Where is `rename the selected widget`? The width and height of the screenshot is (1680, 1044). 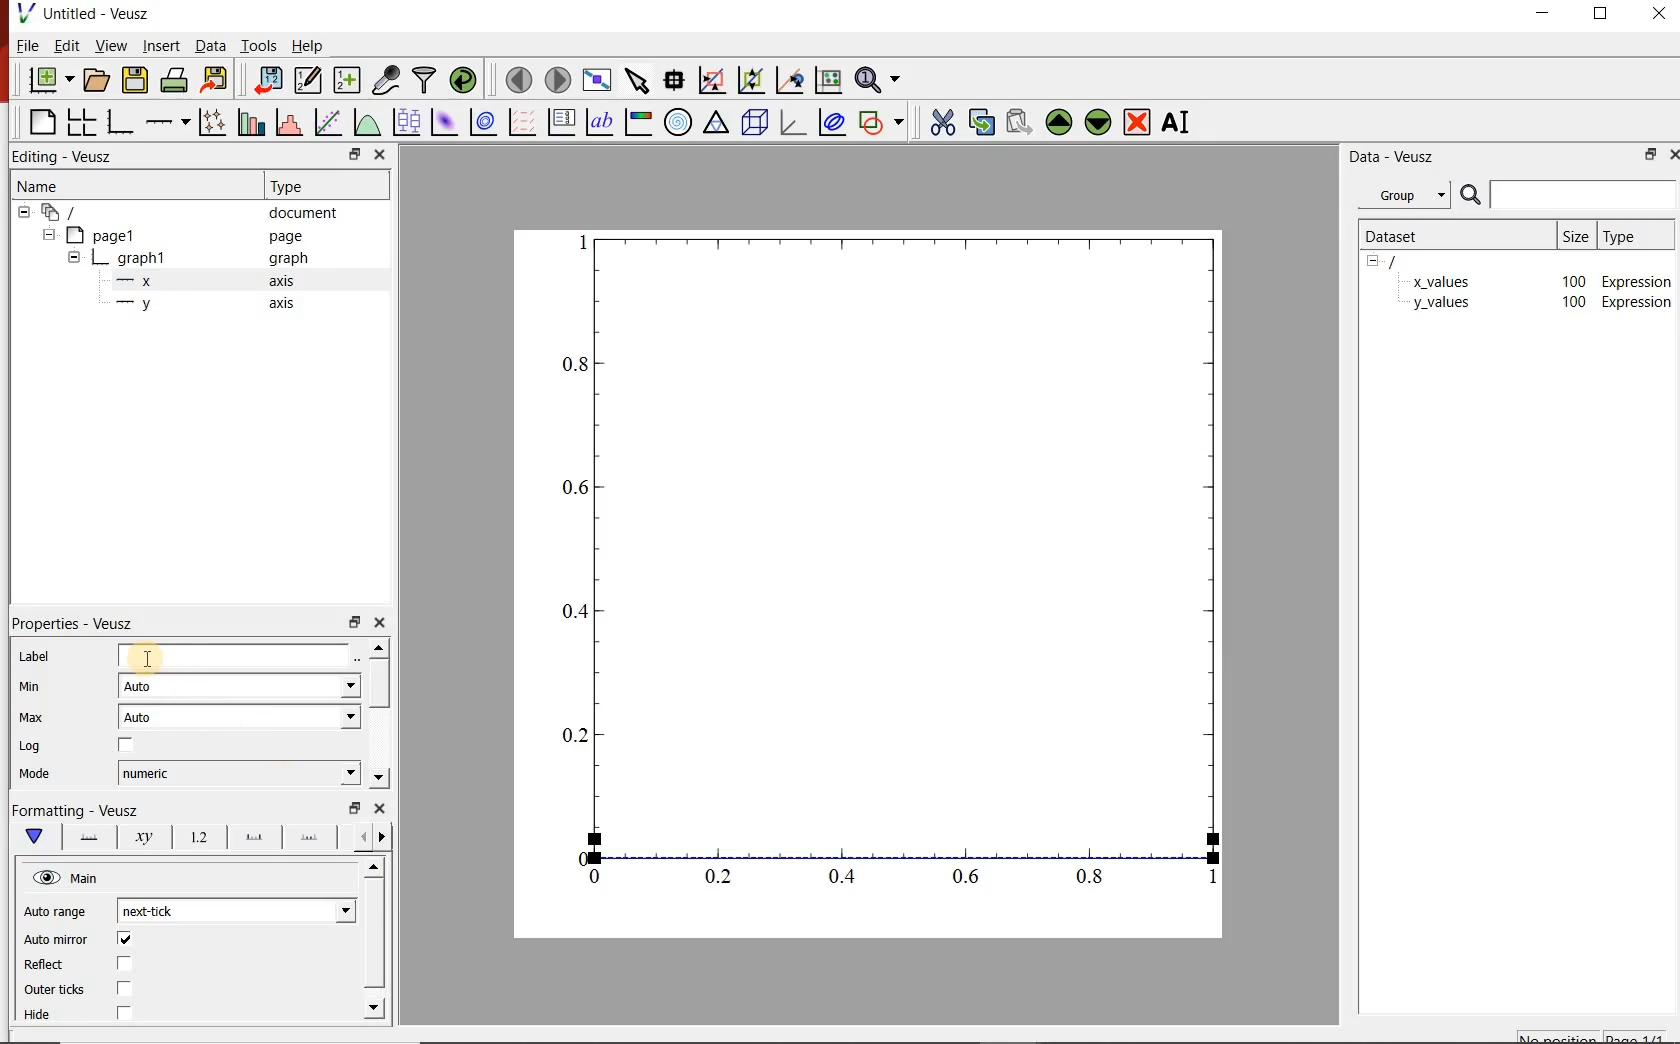 rename the selected widget is located at coordinates (1178, 125).